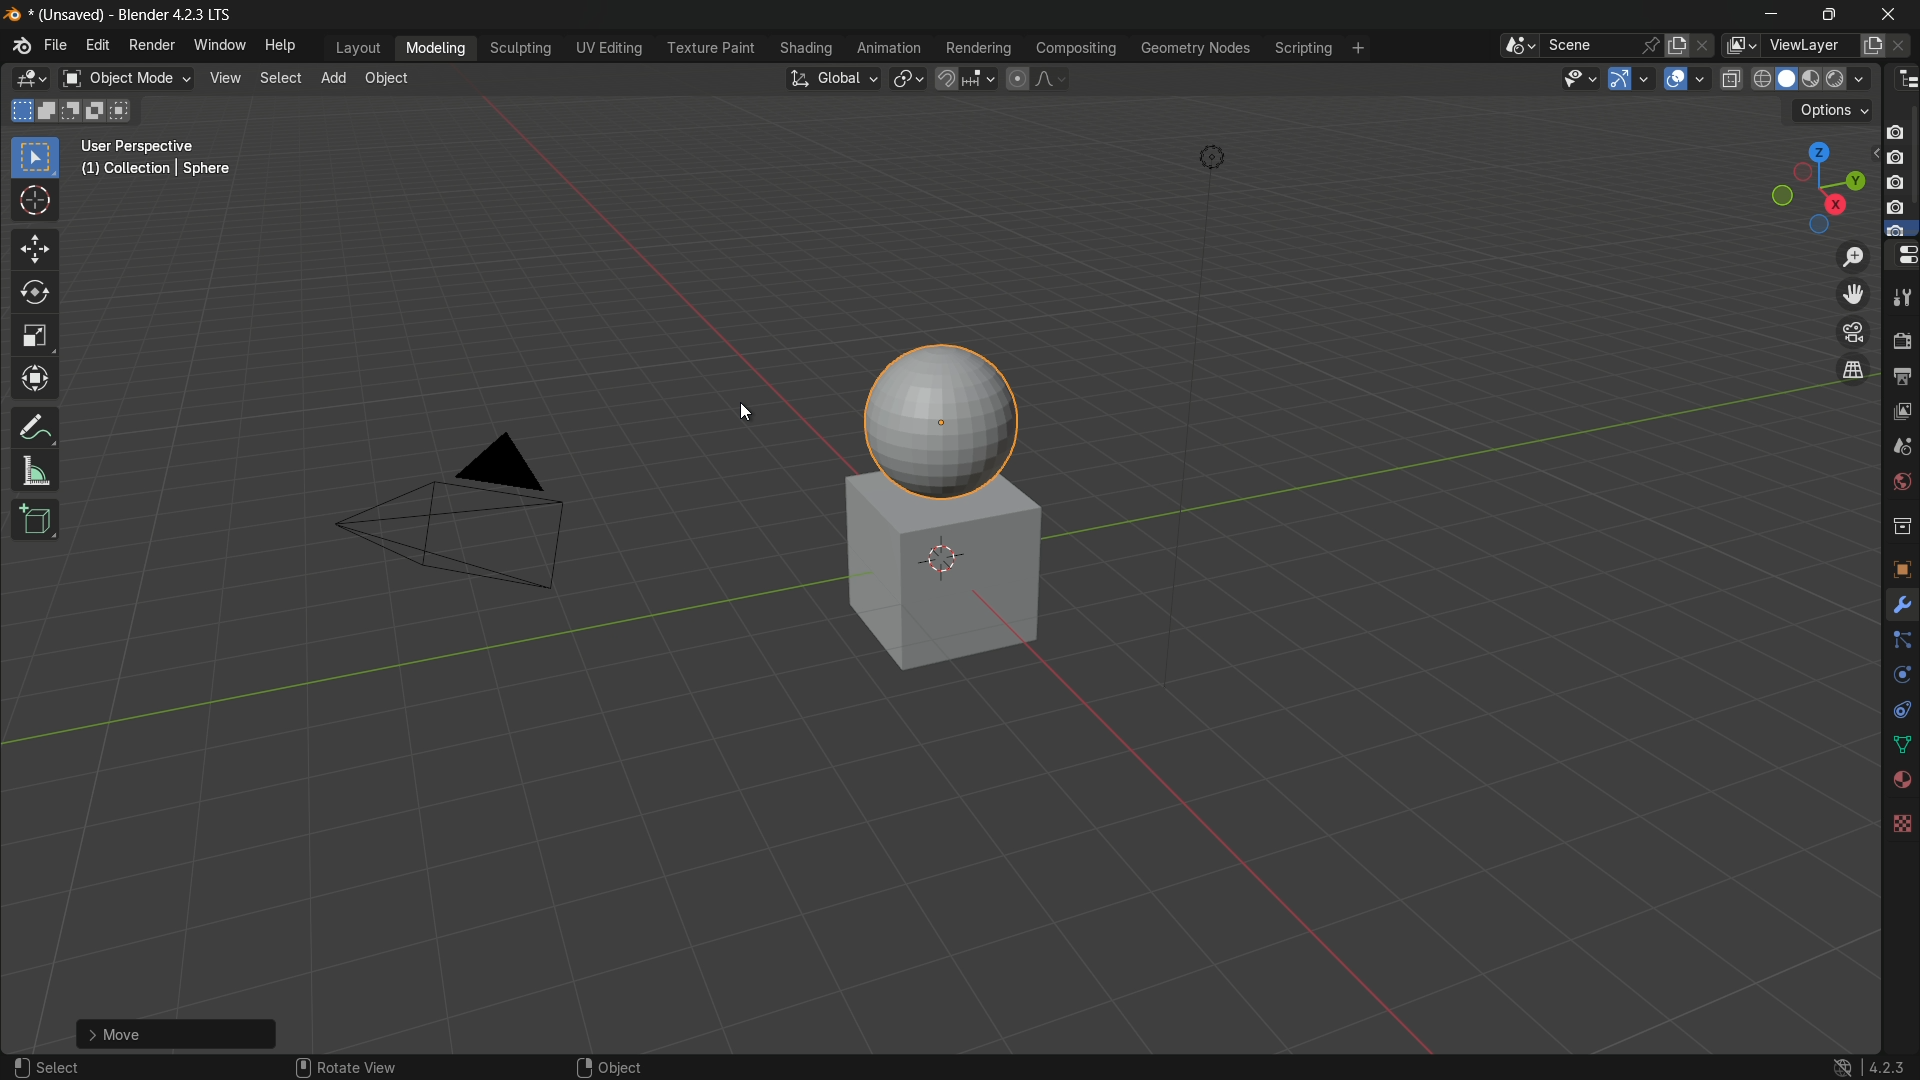  I want to click on render menu, so click(151, 46).